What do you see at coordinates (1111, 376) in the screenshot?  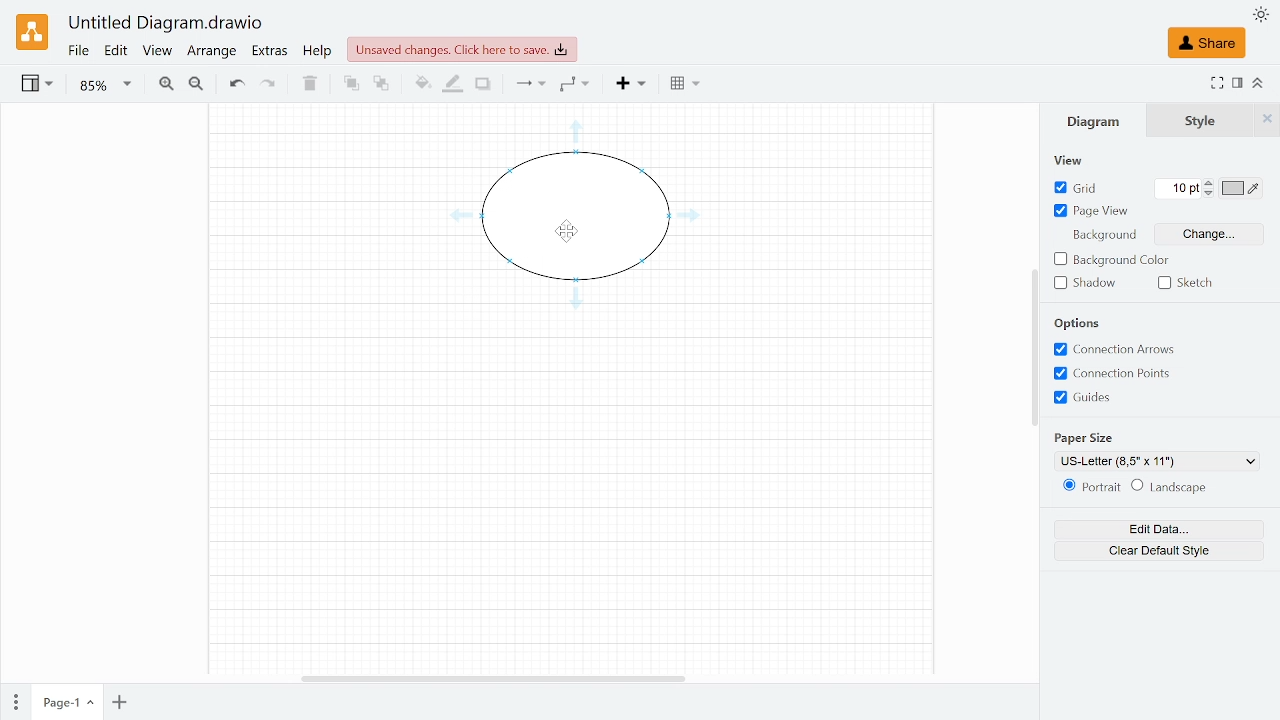 I see `Connection points` at bounding box center [1111, 376].